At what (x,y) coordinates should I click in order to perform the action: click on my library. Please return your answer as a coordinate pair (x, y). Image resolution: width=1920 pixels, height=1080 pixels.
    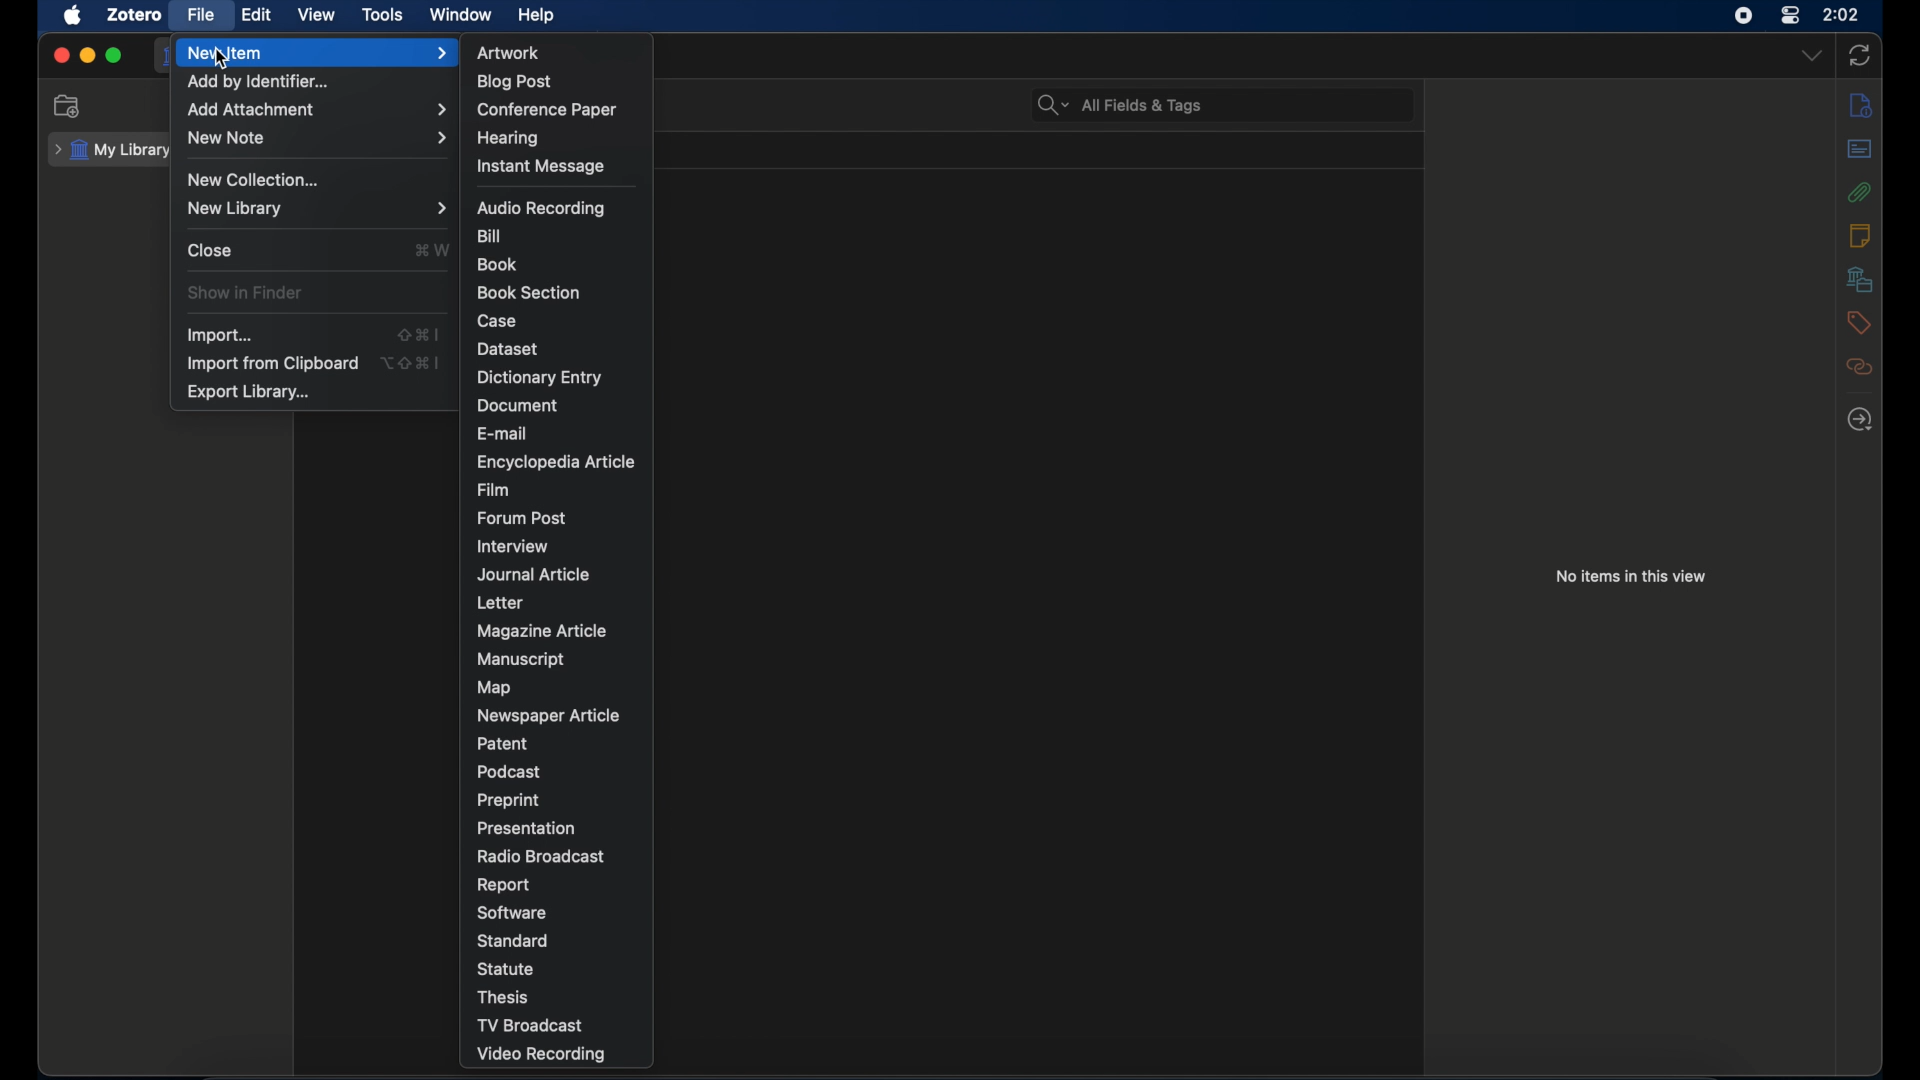
    Looking at the image, I should click on (116, 150).